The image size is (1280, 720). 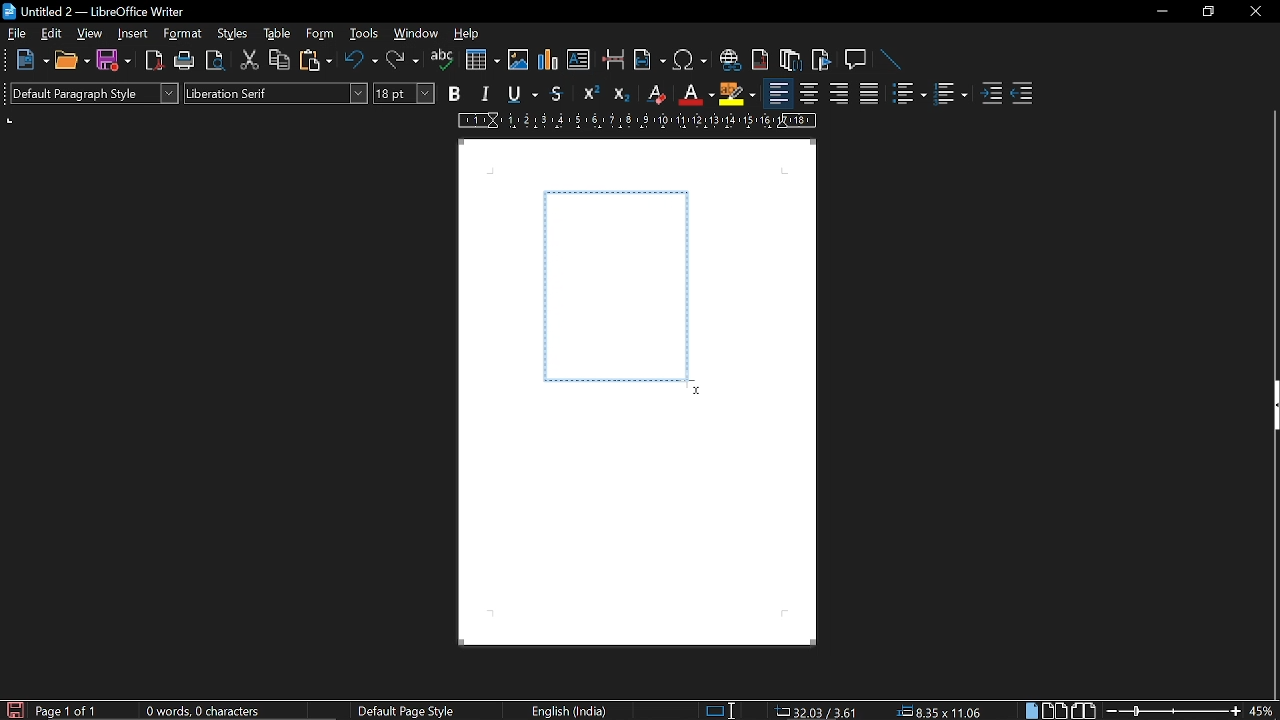 I want to click on save, so click(x=14, y=709).